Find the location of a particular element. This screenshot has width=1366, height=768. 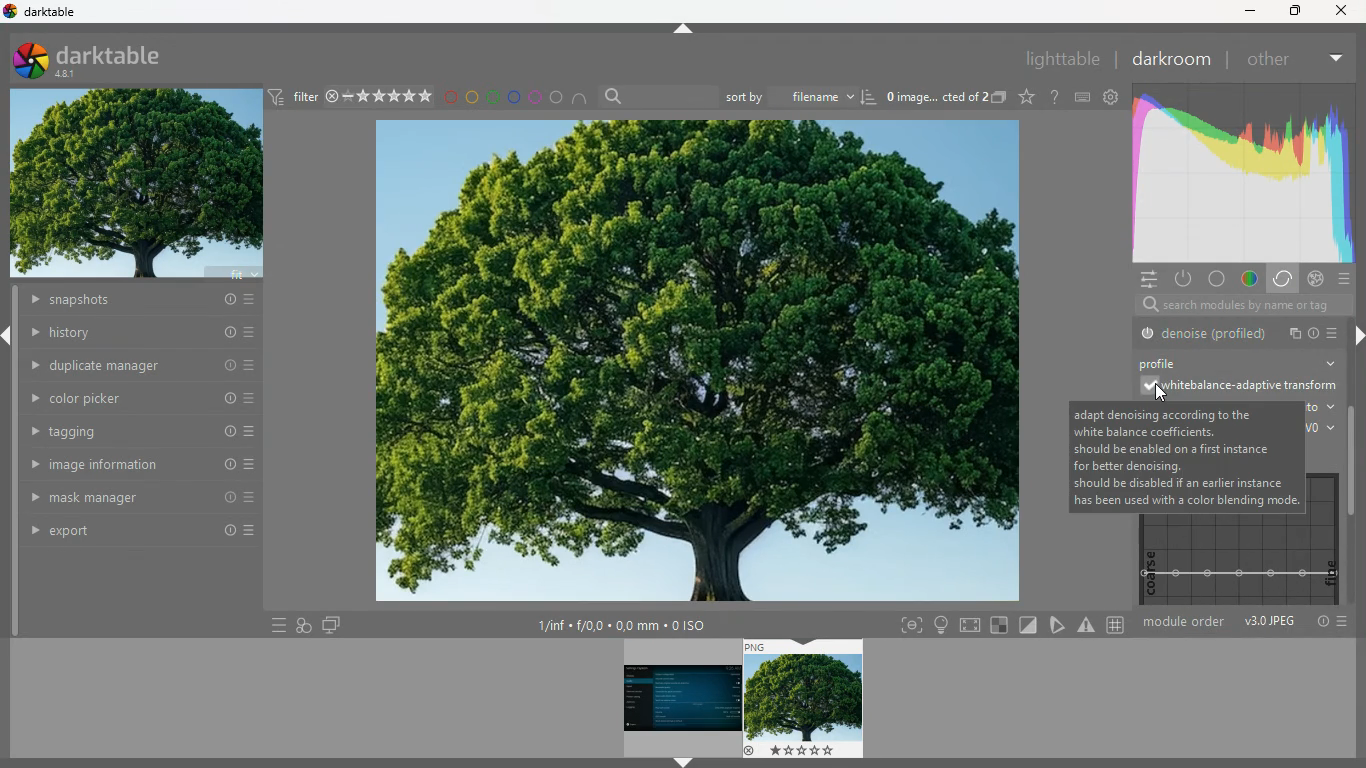

more is located at coordinates (1338, 55).